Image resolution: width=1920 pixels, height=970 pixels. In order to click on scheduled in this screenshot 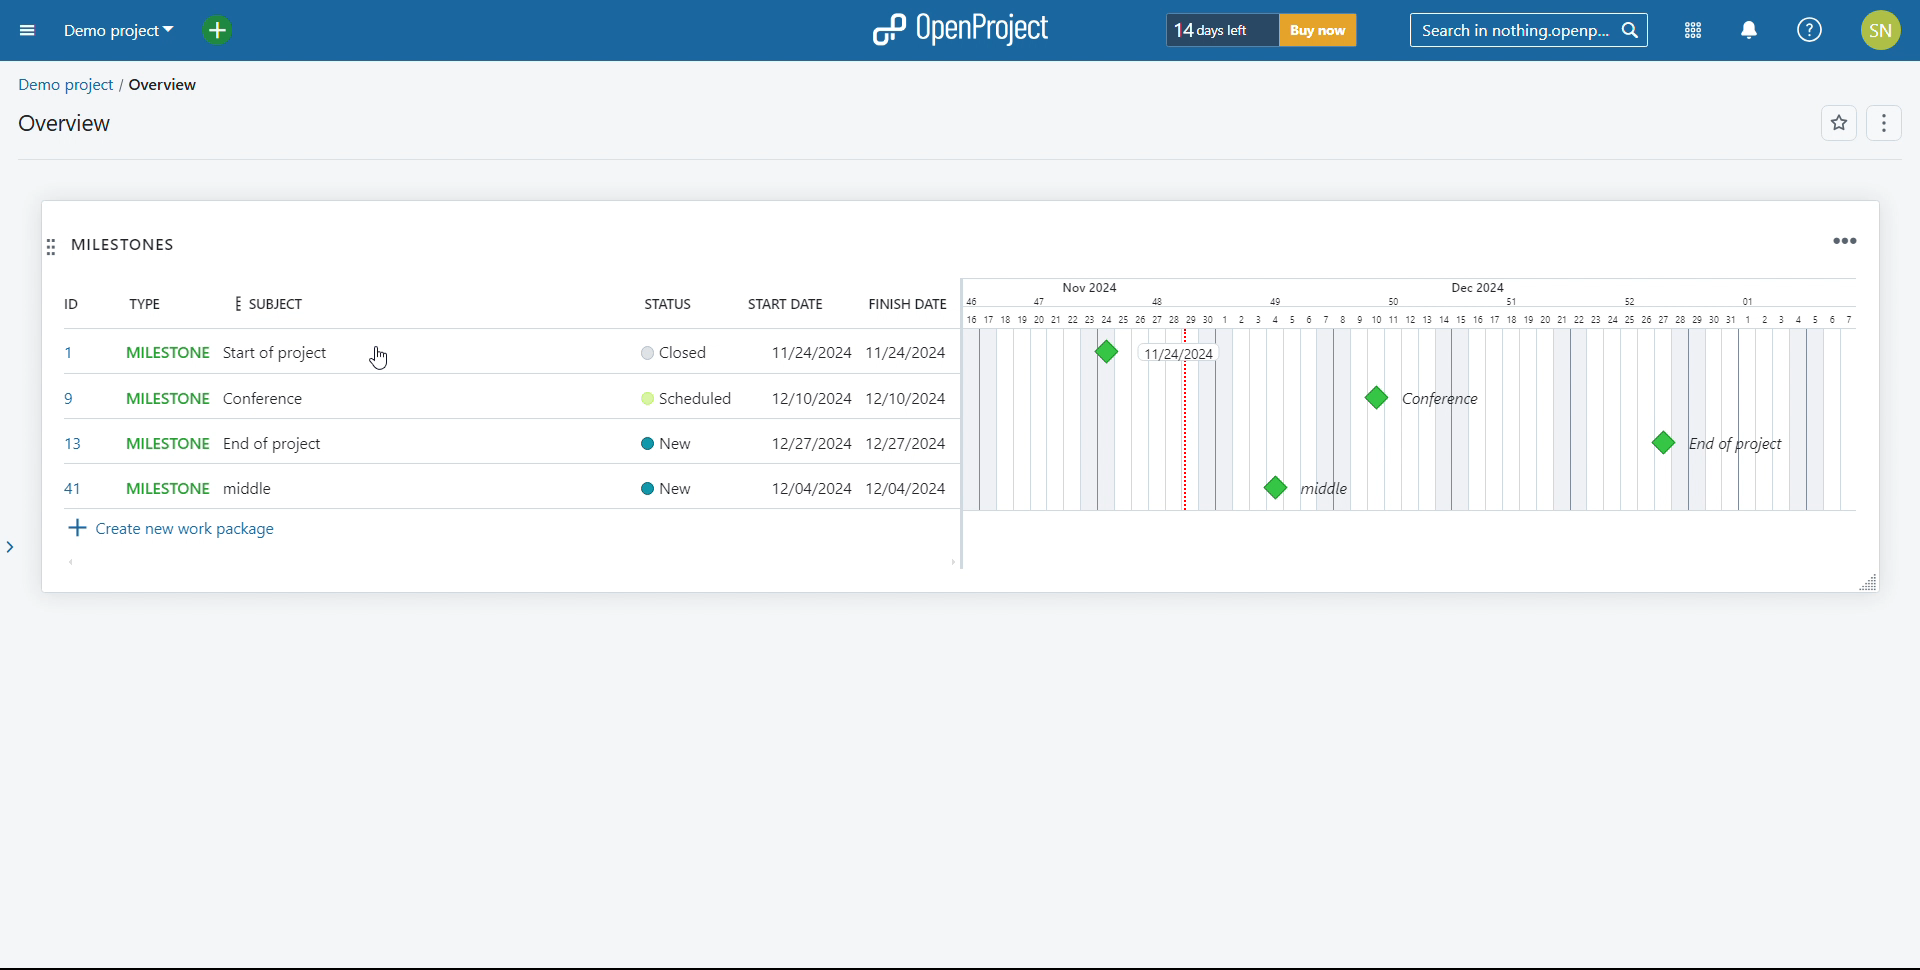, I will do `click(686, 403)`.